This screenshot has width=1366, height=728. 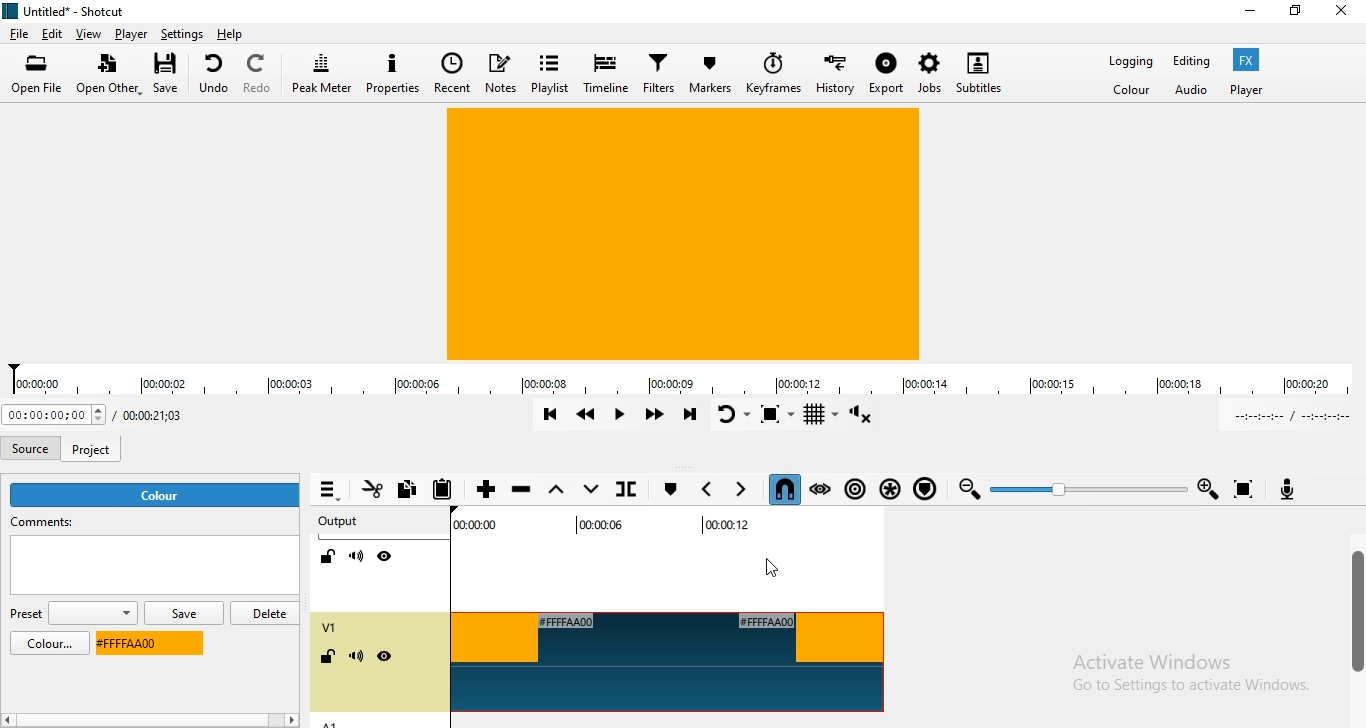 I want to click on V1, so click(x=329, y=627).